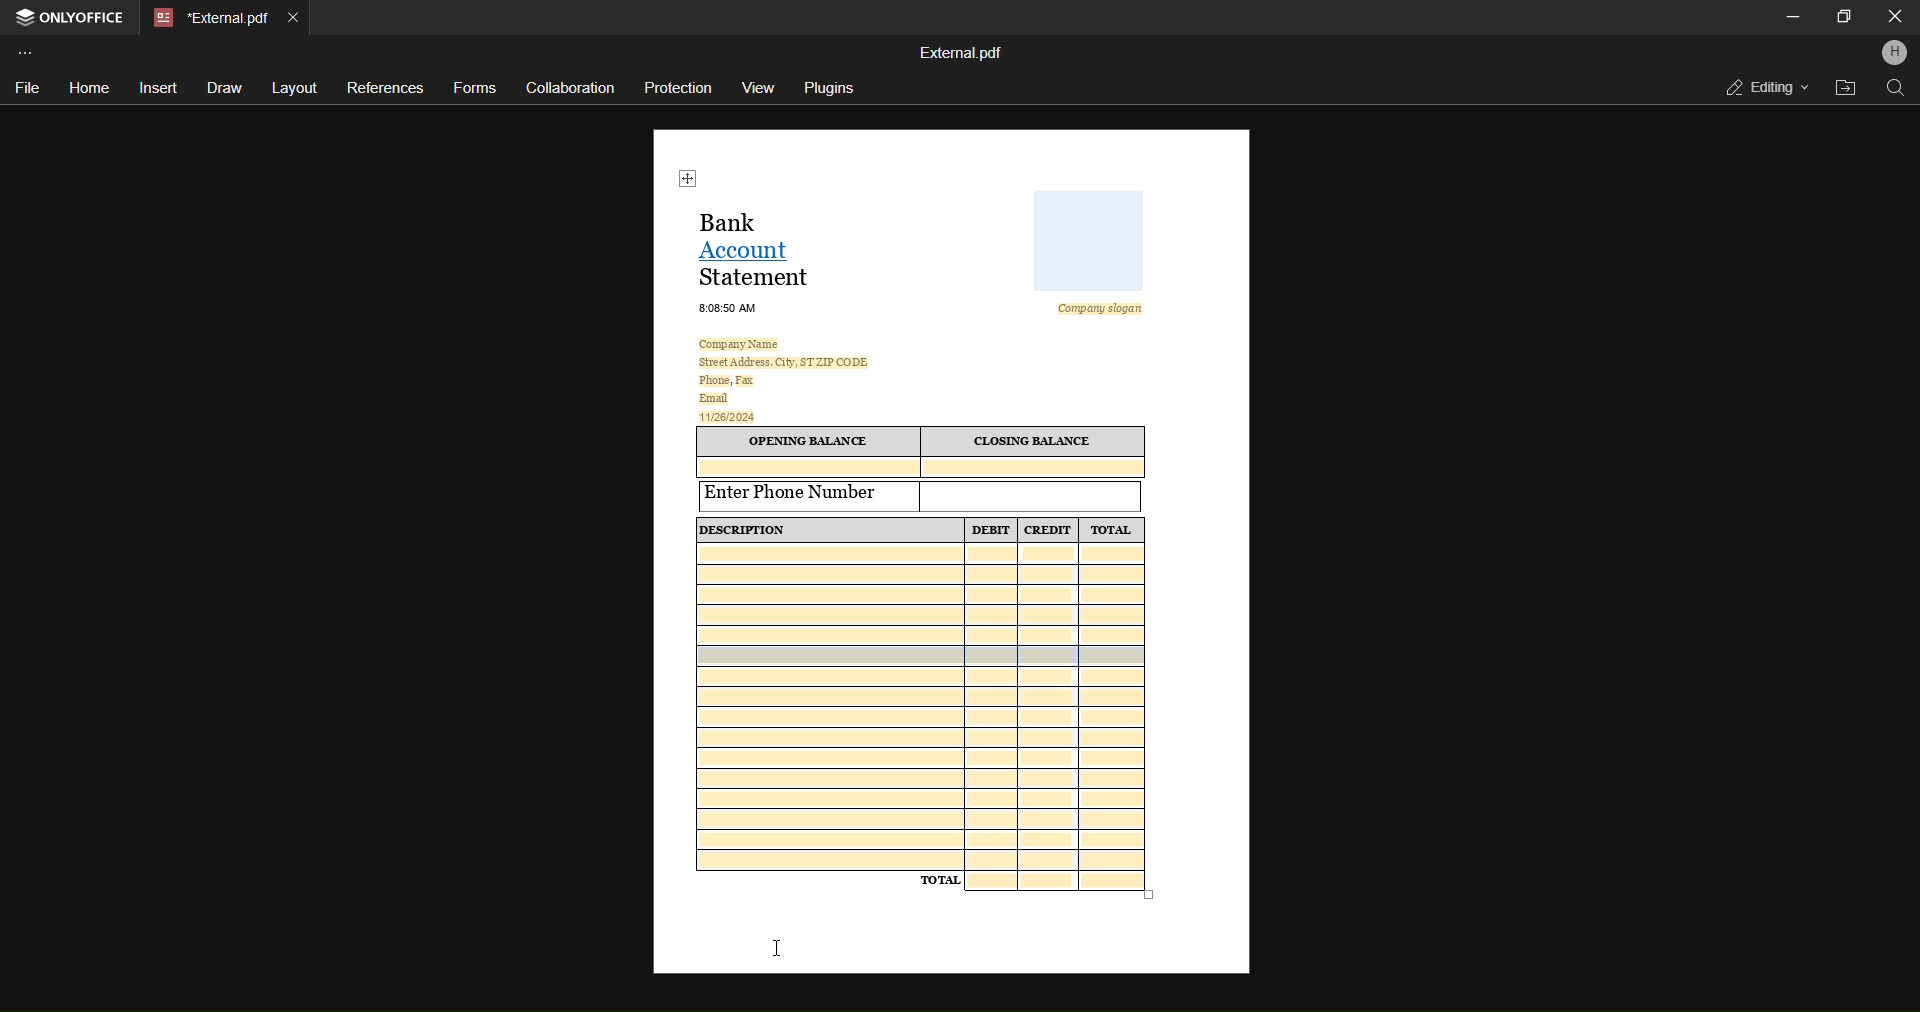 This screenshot has height=1012, width=1920. Describe the element at coordinates (730, 415) in the screenshot. I see `11/26/2024` at that location.